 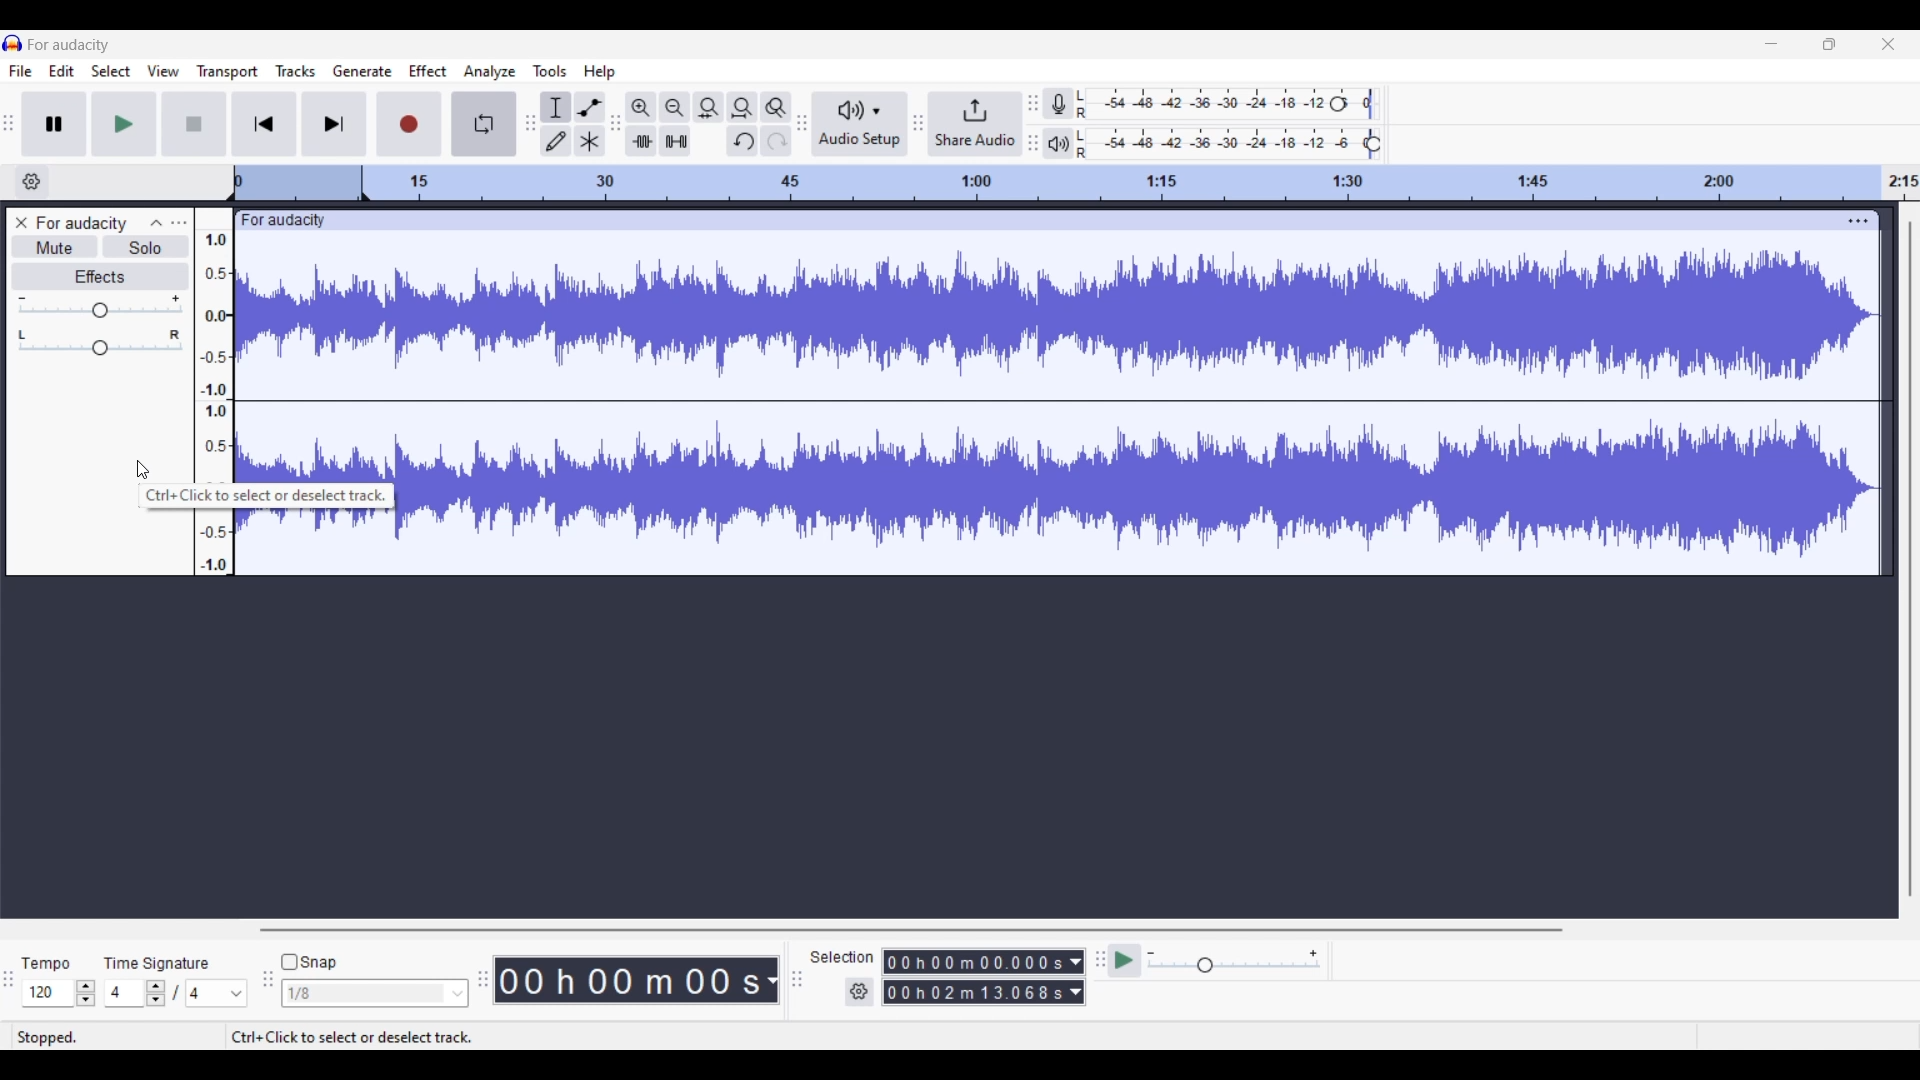 What do you see at coordinates (295, 71) in the screenshot?
I see `Tracks menu` at bounding box center [295, 71].